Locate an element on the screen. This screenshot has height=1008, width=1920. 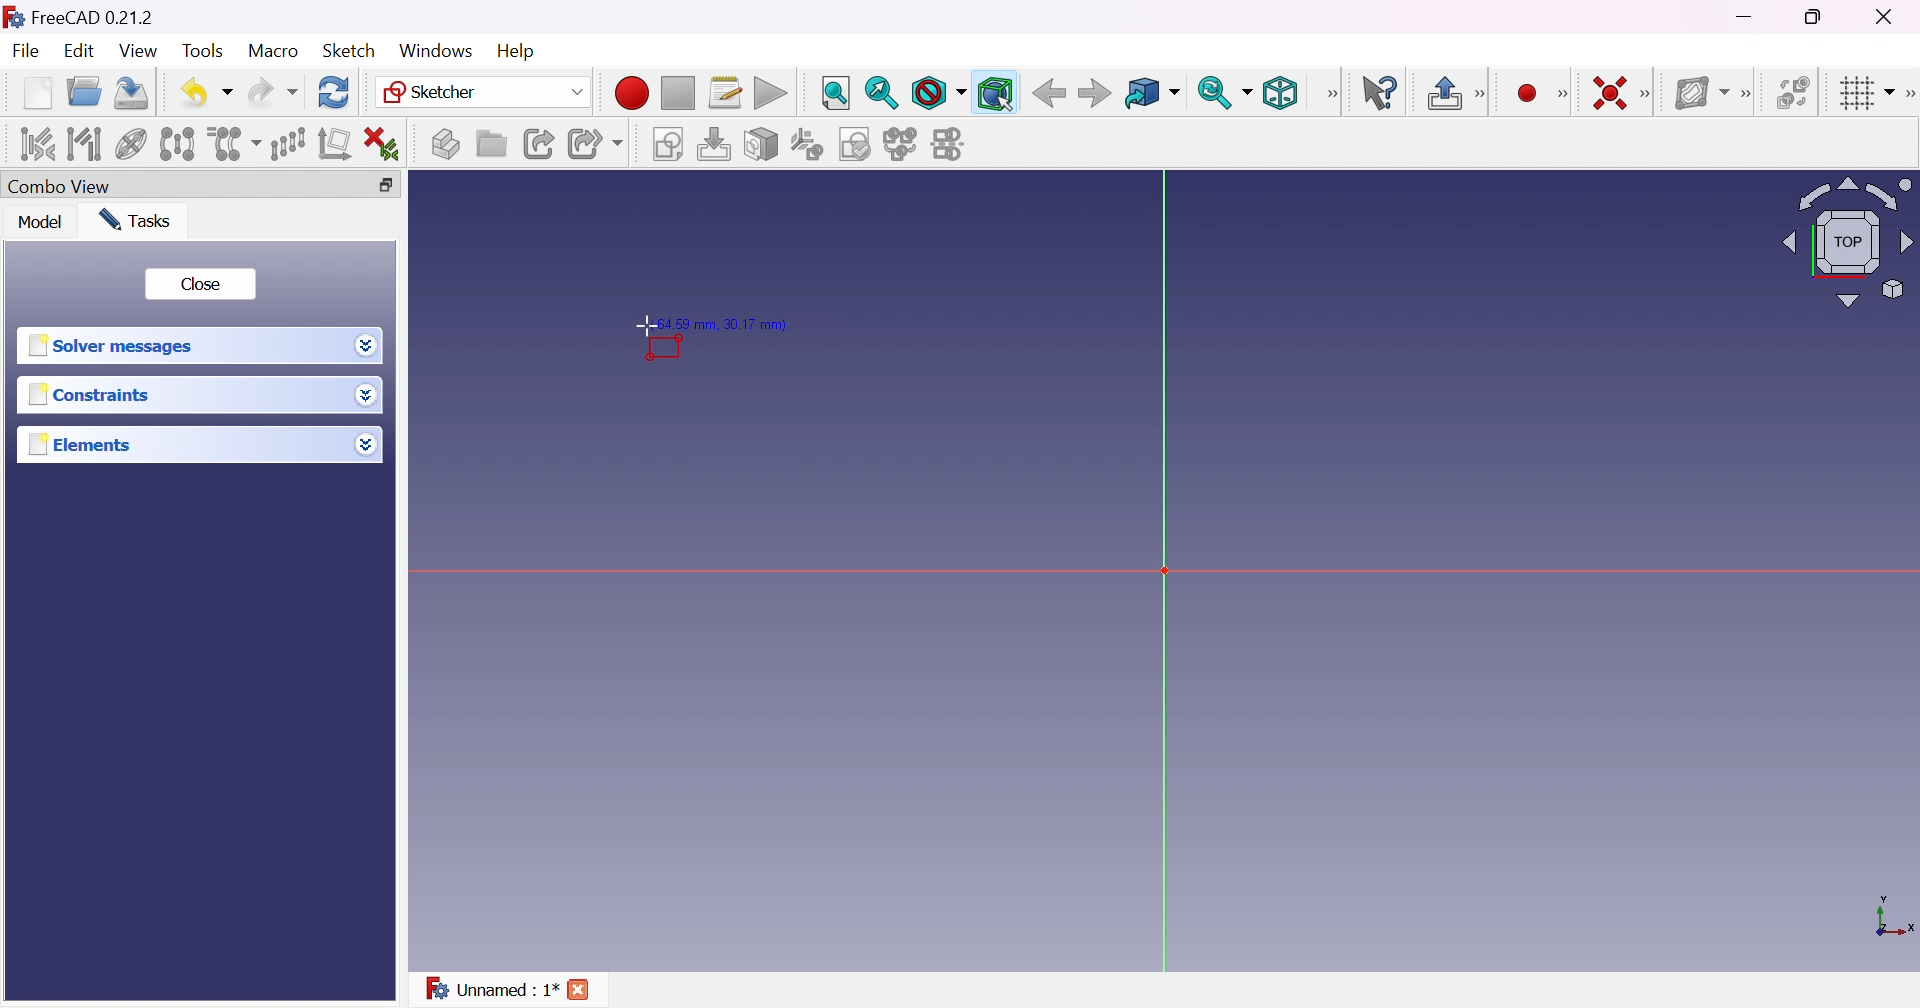
Cross is located at coordinates (577, 989).